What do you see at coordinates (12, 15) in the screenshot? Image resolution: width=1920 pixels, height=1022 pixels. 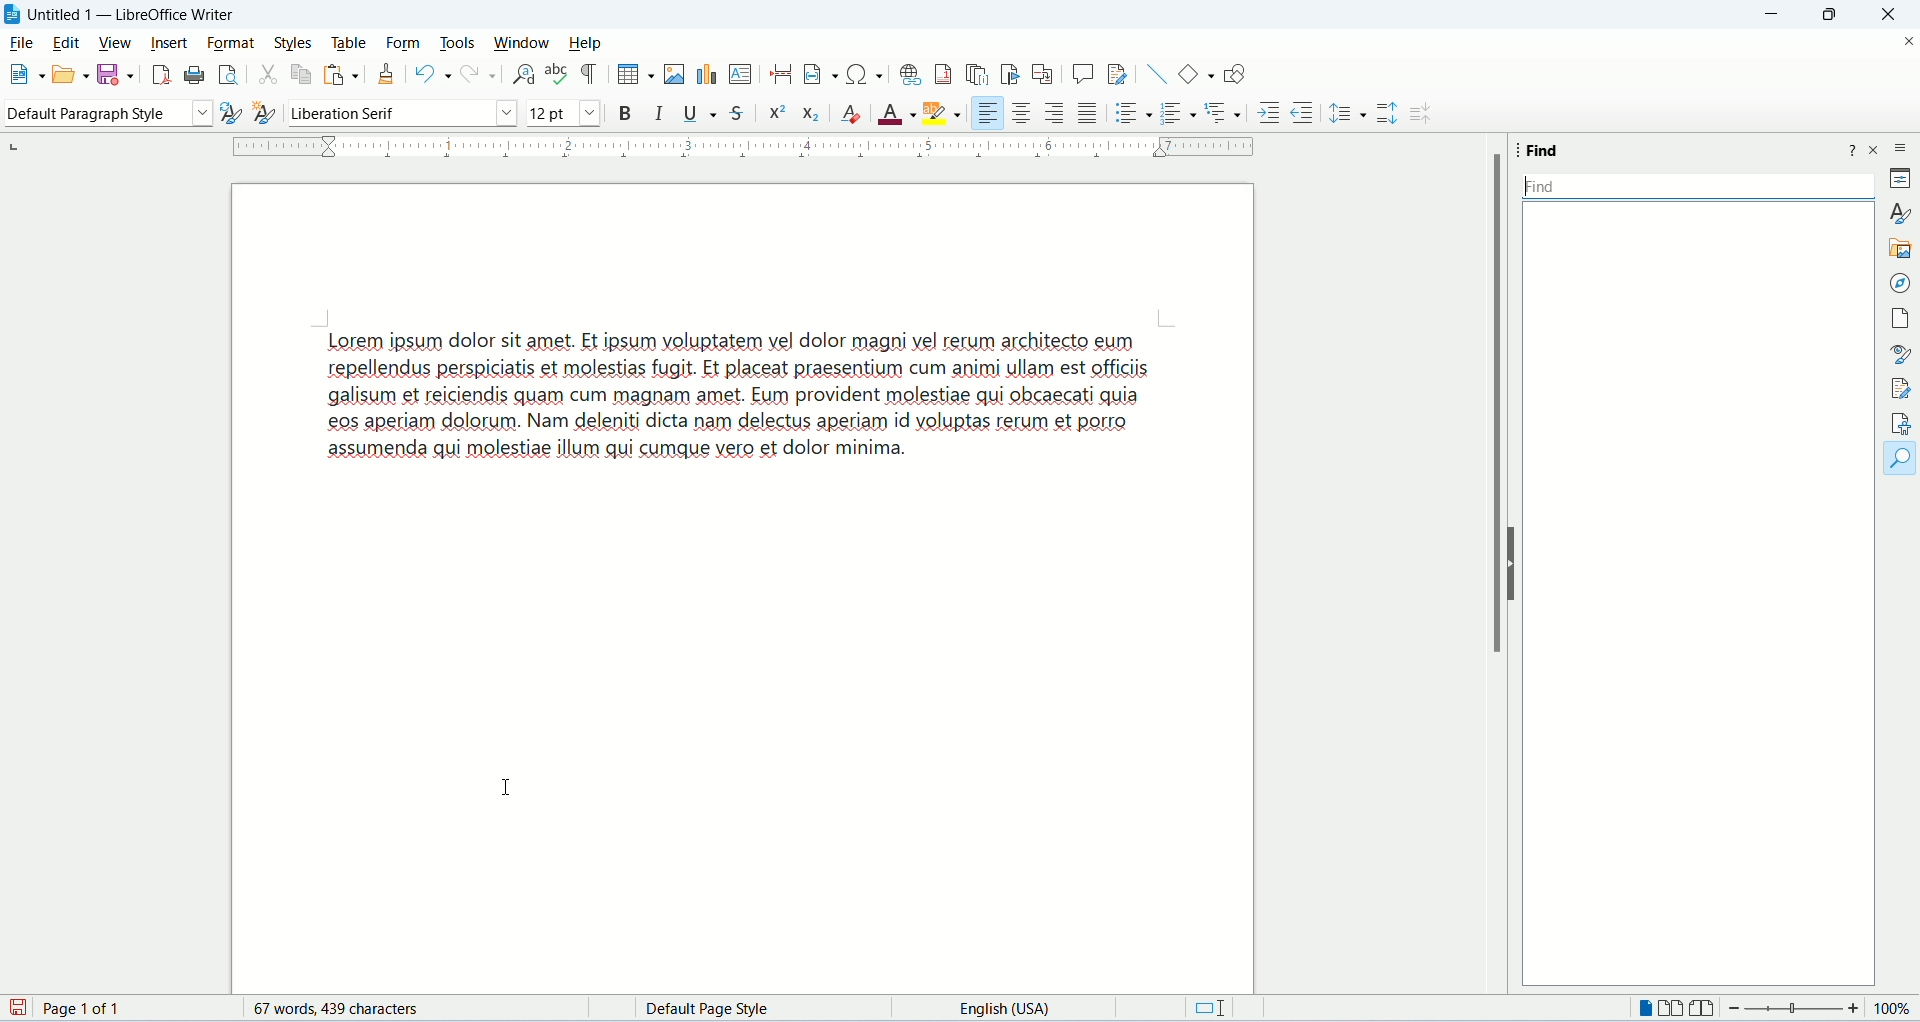 I see `logo` at bounding box center [12, 15].